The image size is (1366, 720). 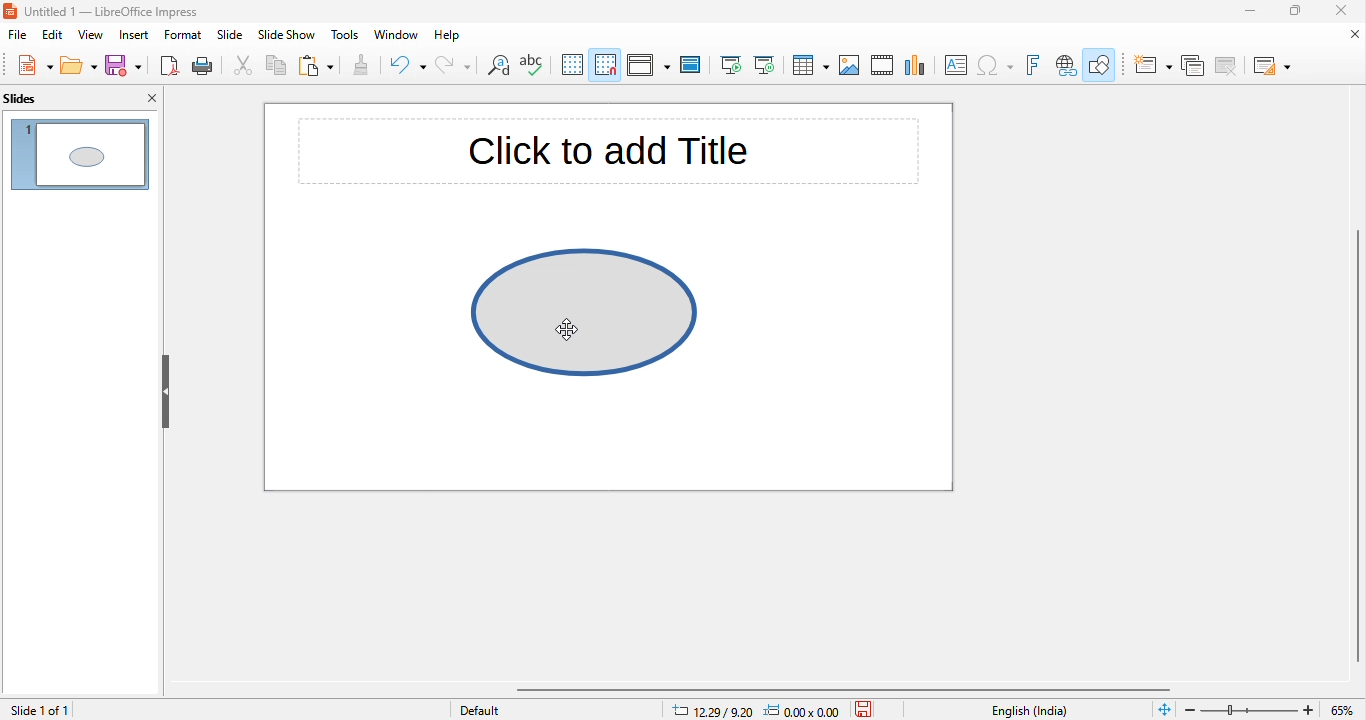 I want to click on slide 1 of 1, so click(x=74, y=709).